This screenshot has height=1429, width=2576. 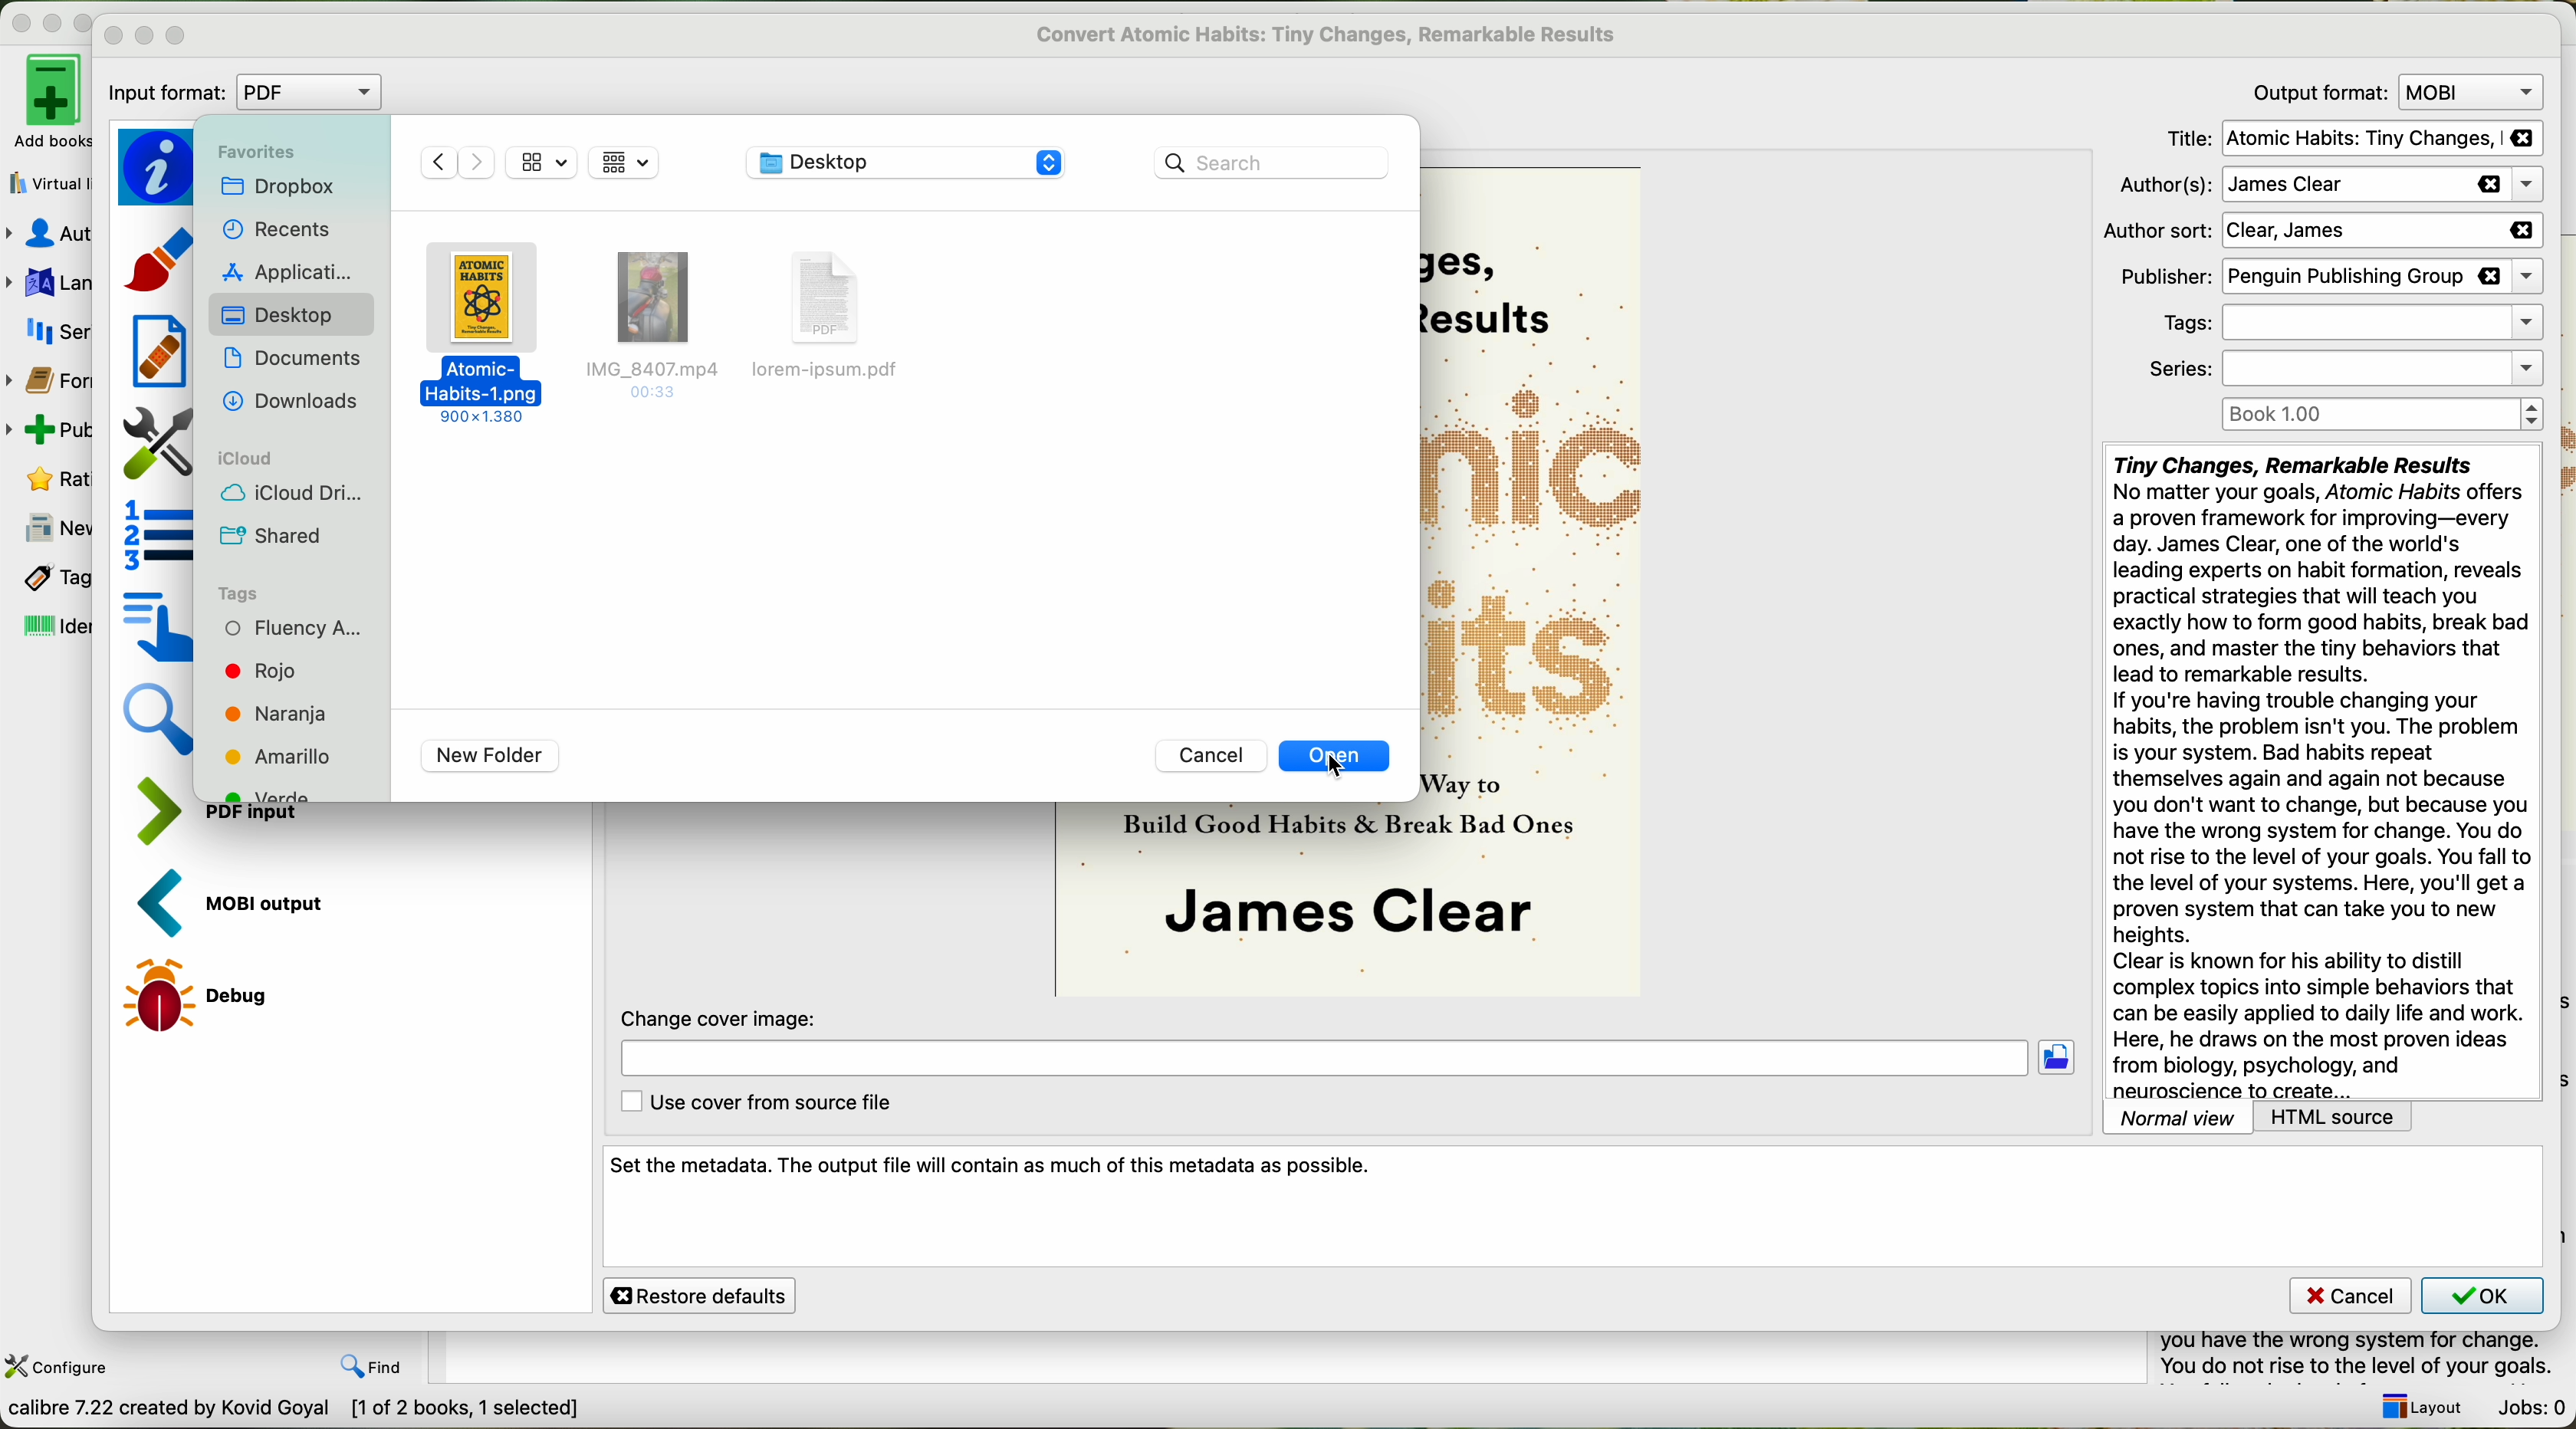 I want to click on languages, so click(x=45, y=285).